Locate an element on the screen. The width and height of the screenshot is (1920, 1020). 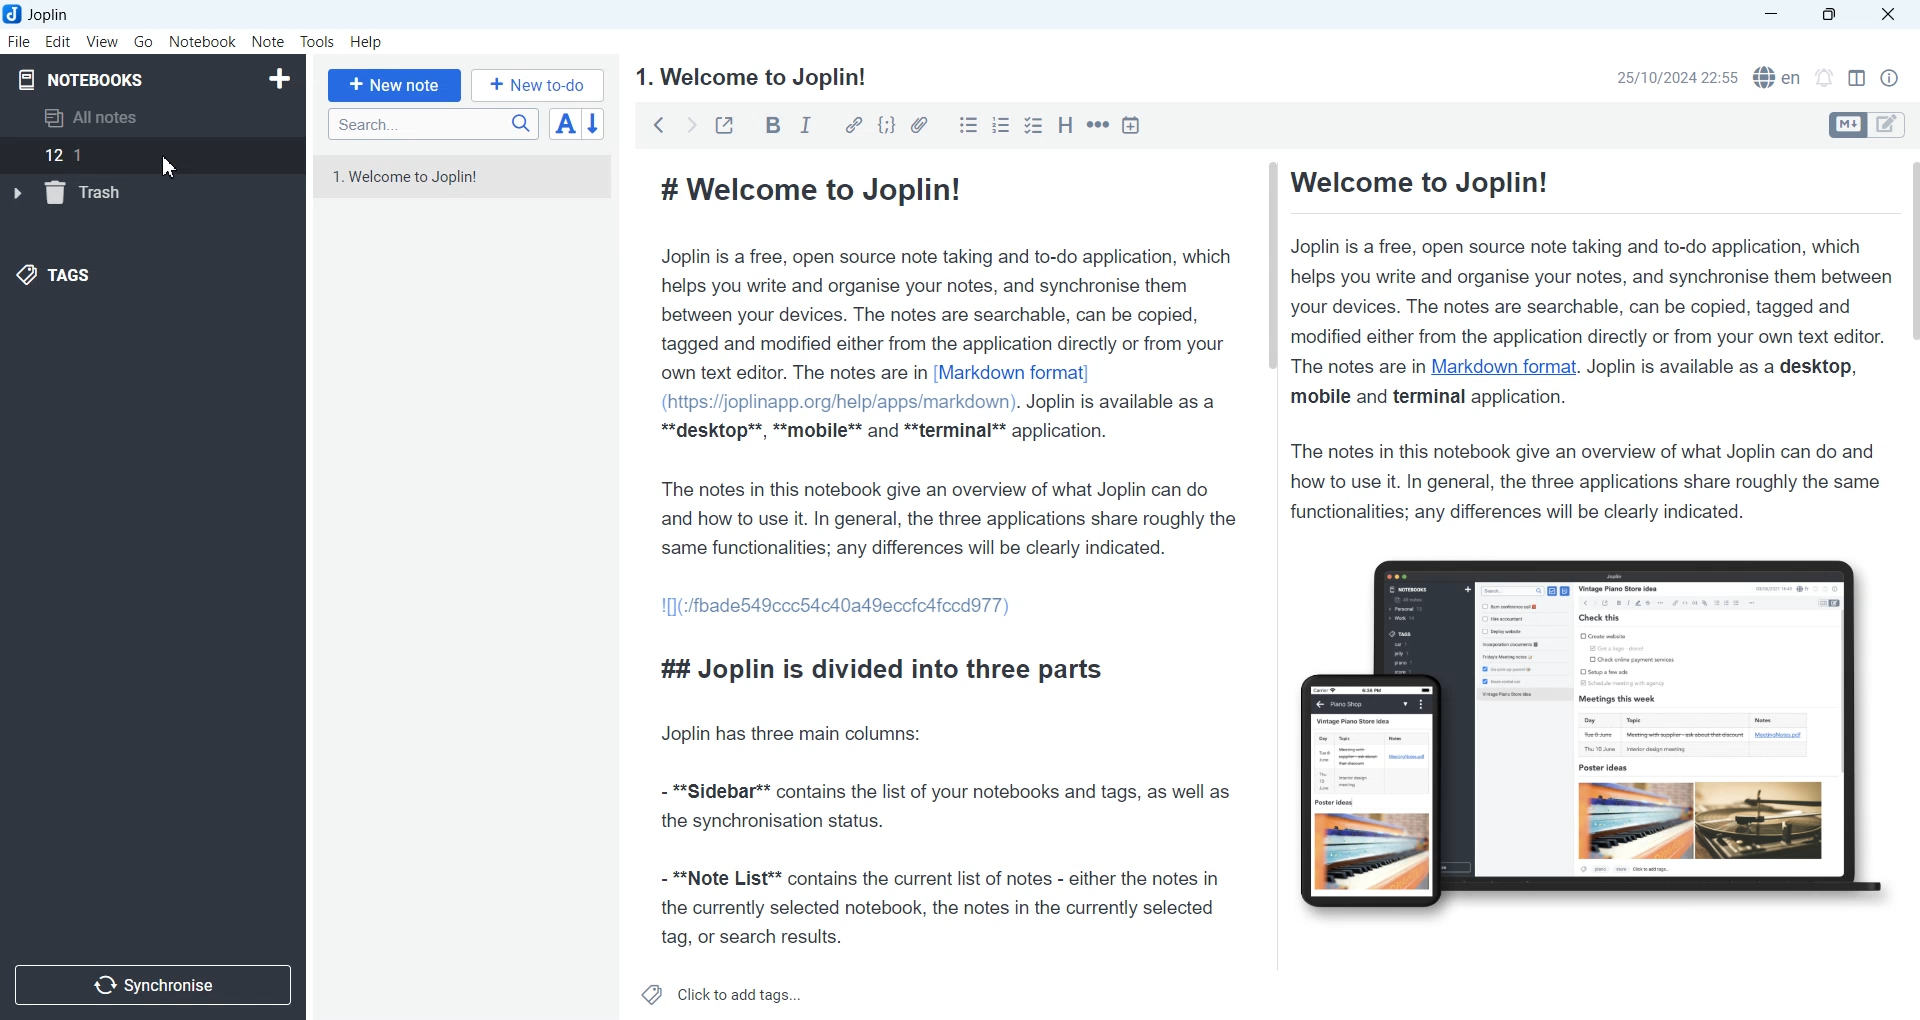
Close is located at coordinates (1886, 15).